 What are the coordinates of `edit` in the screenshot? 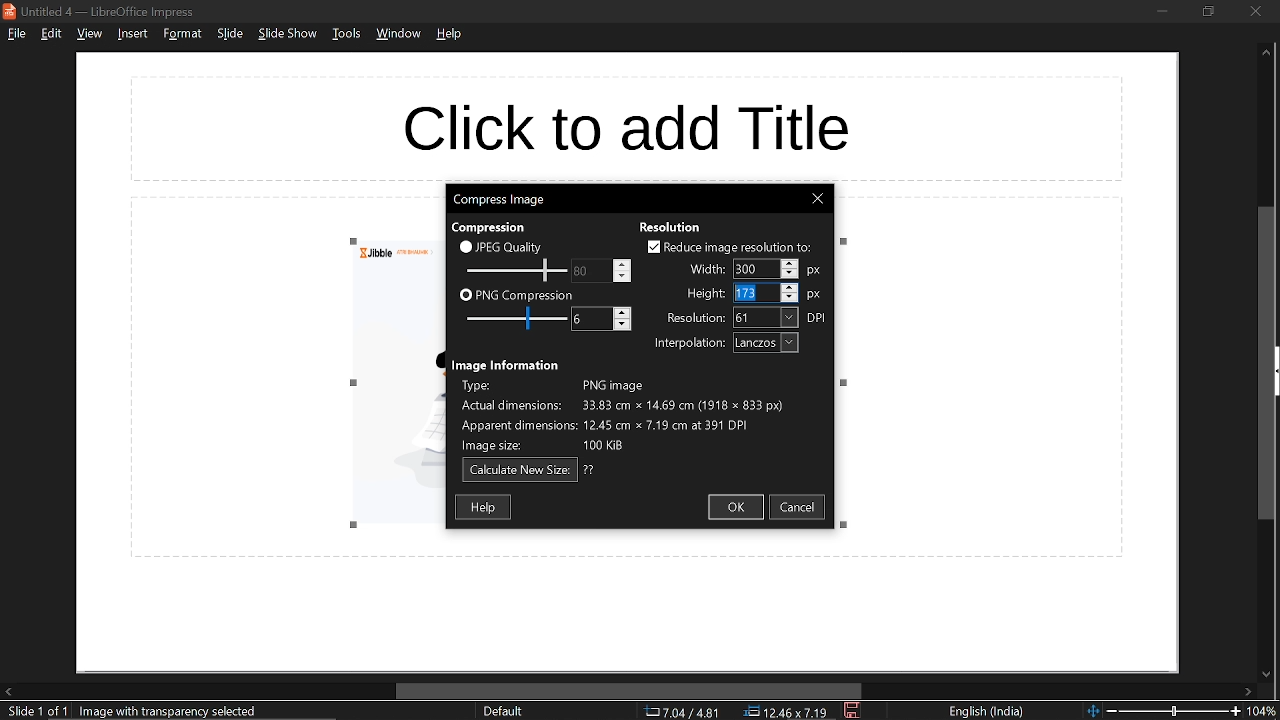 It's located at (50, 34).